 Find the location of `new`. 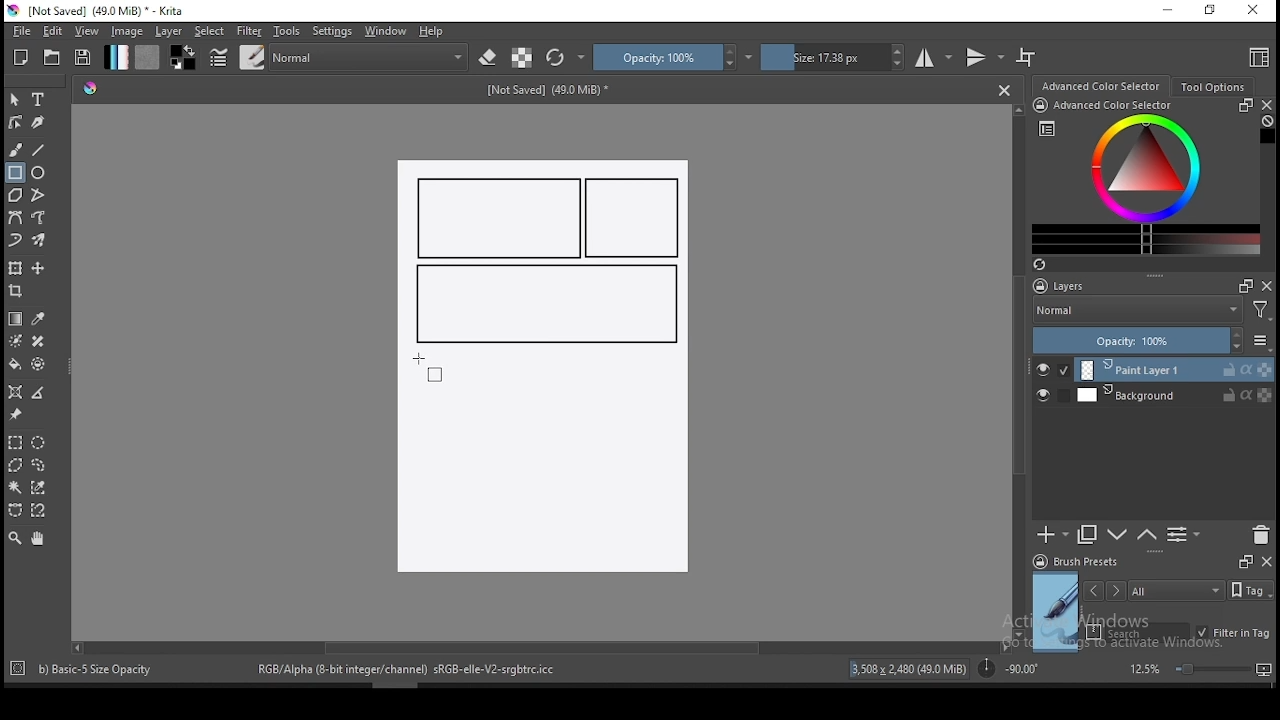

new is located at coordinates (21, 57).